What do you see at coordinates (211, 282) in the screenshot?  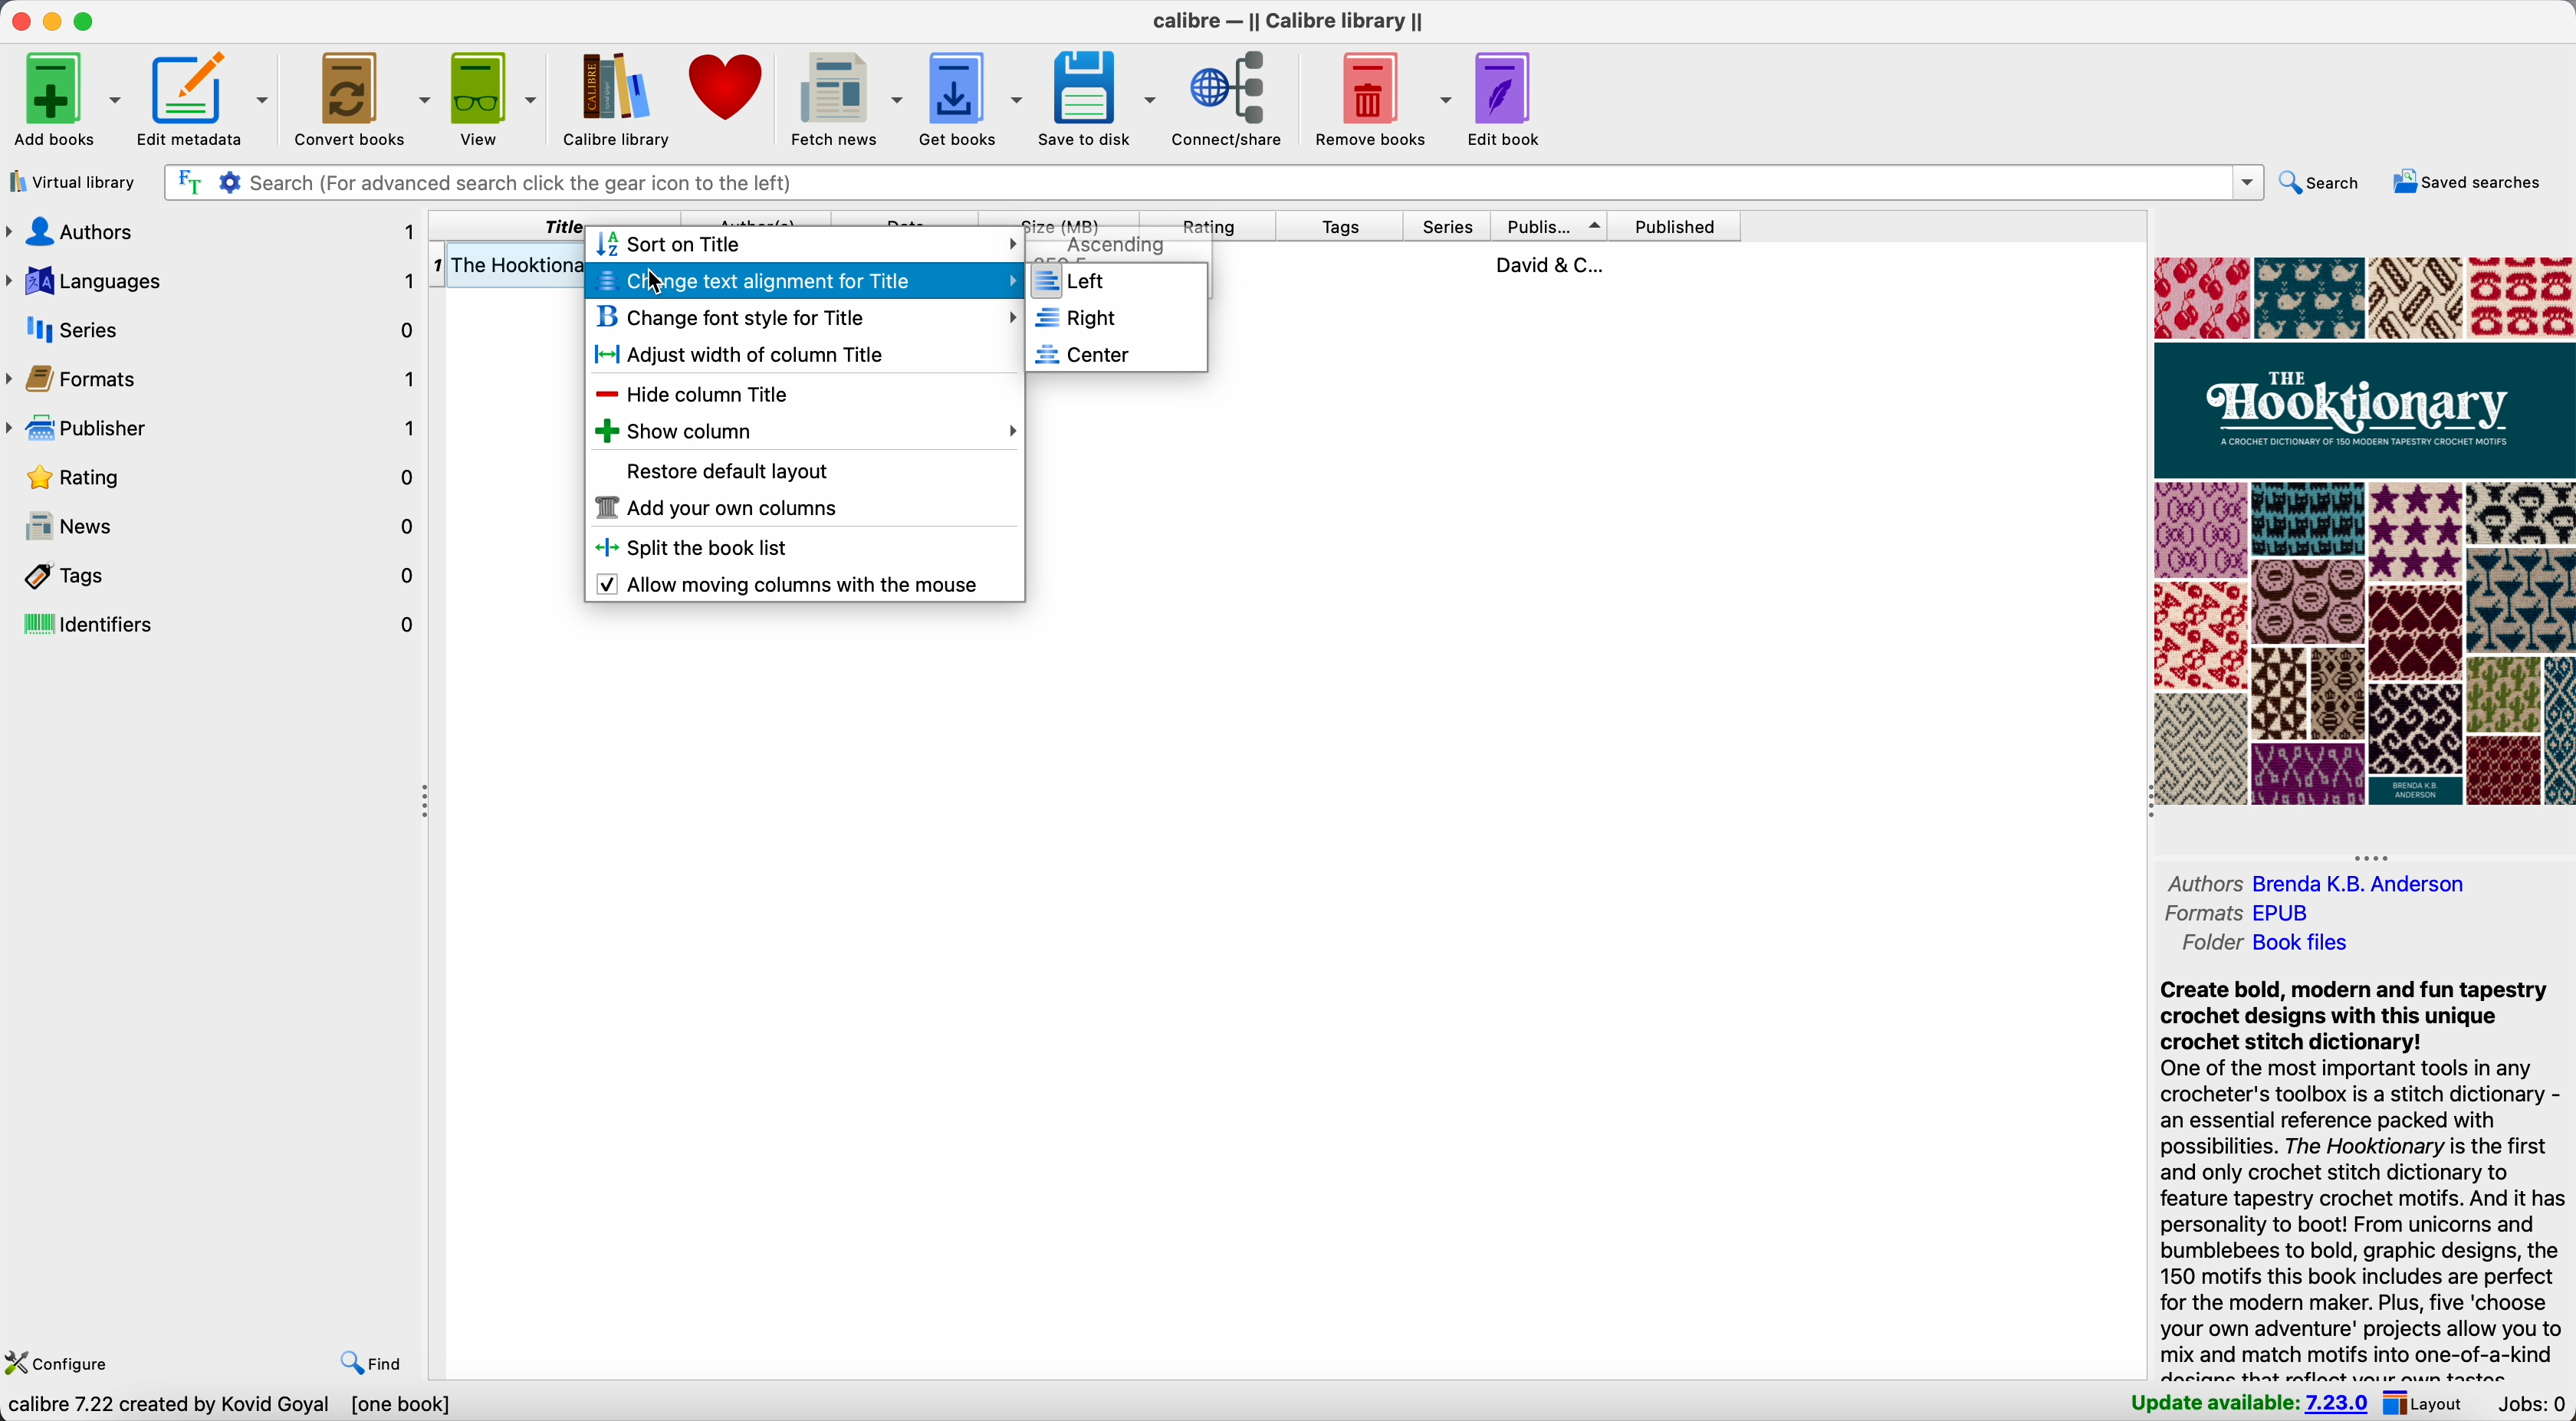 I see `languages` at bounding box center [211, 282].